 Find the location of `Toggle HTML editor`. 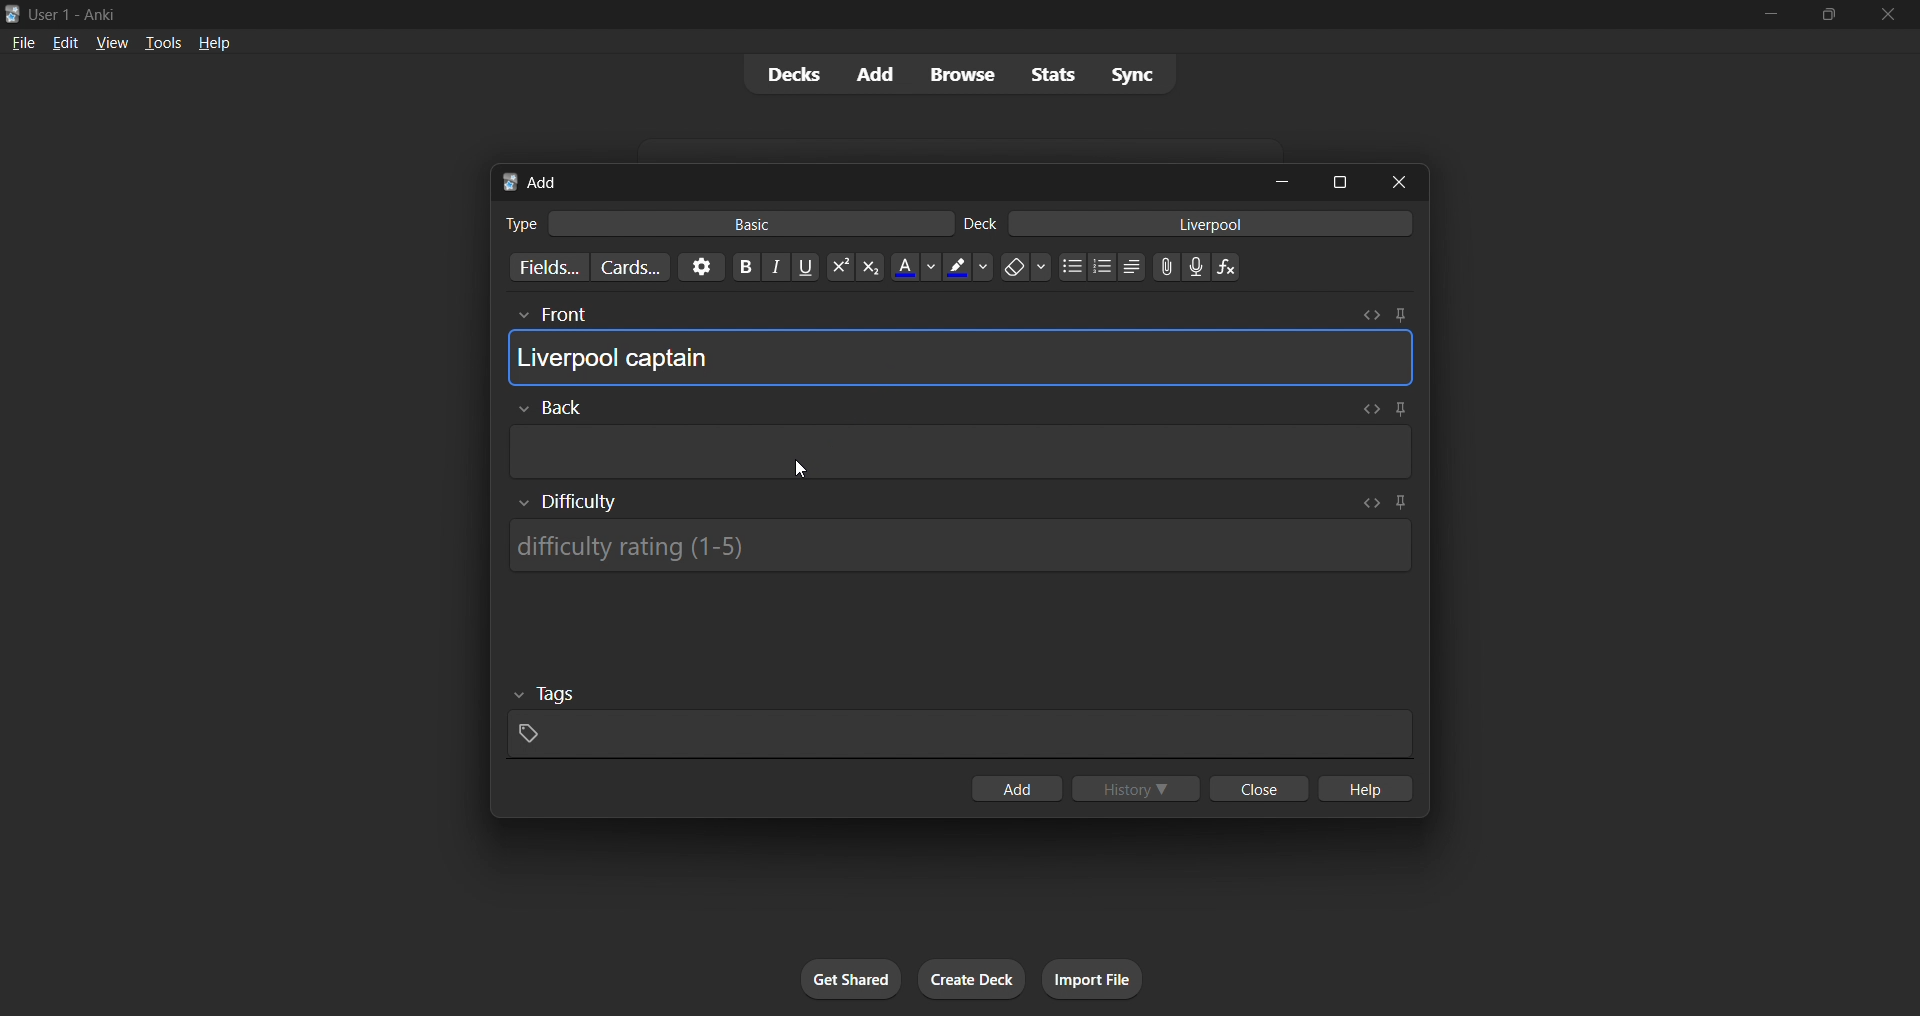

Toggle HTML editor is located at coordinates (1371, 315).